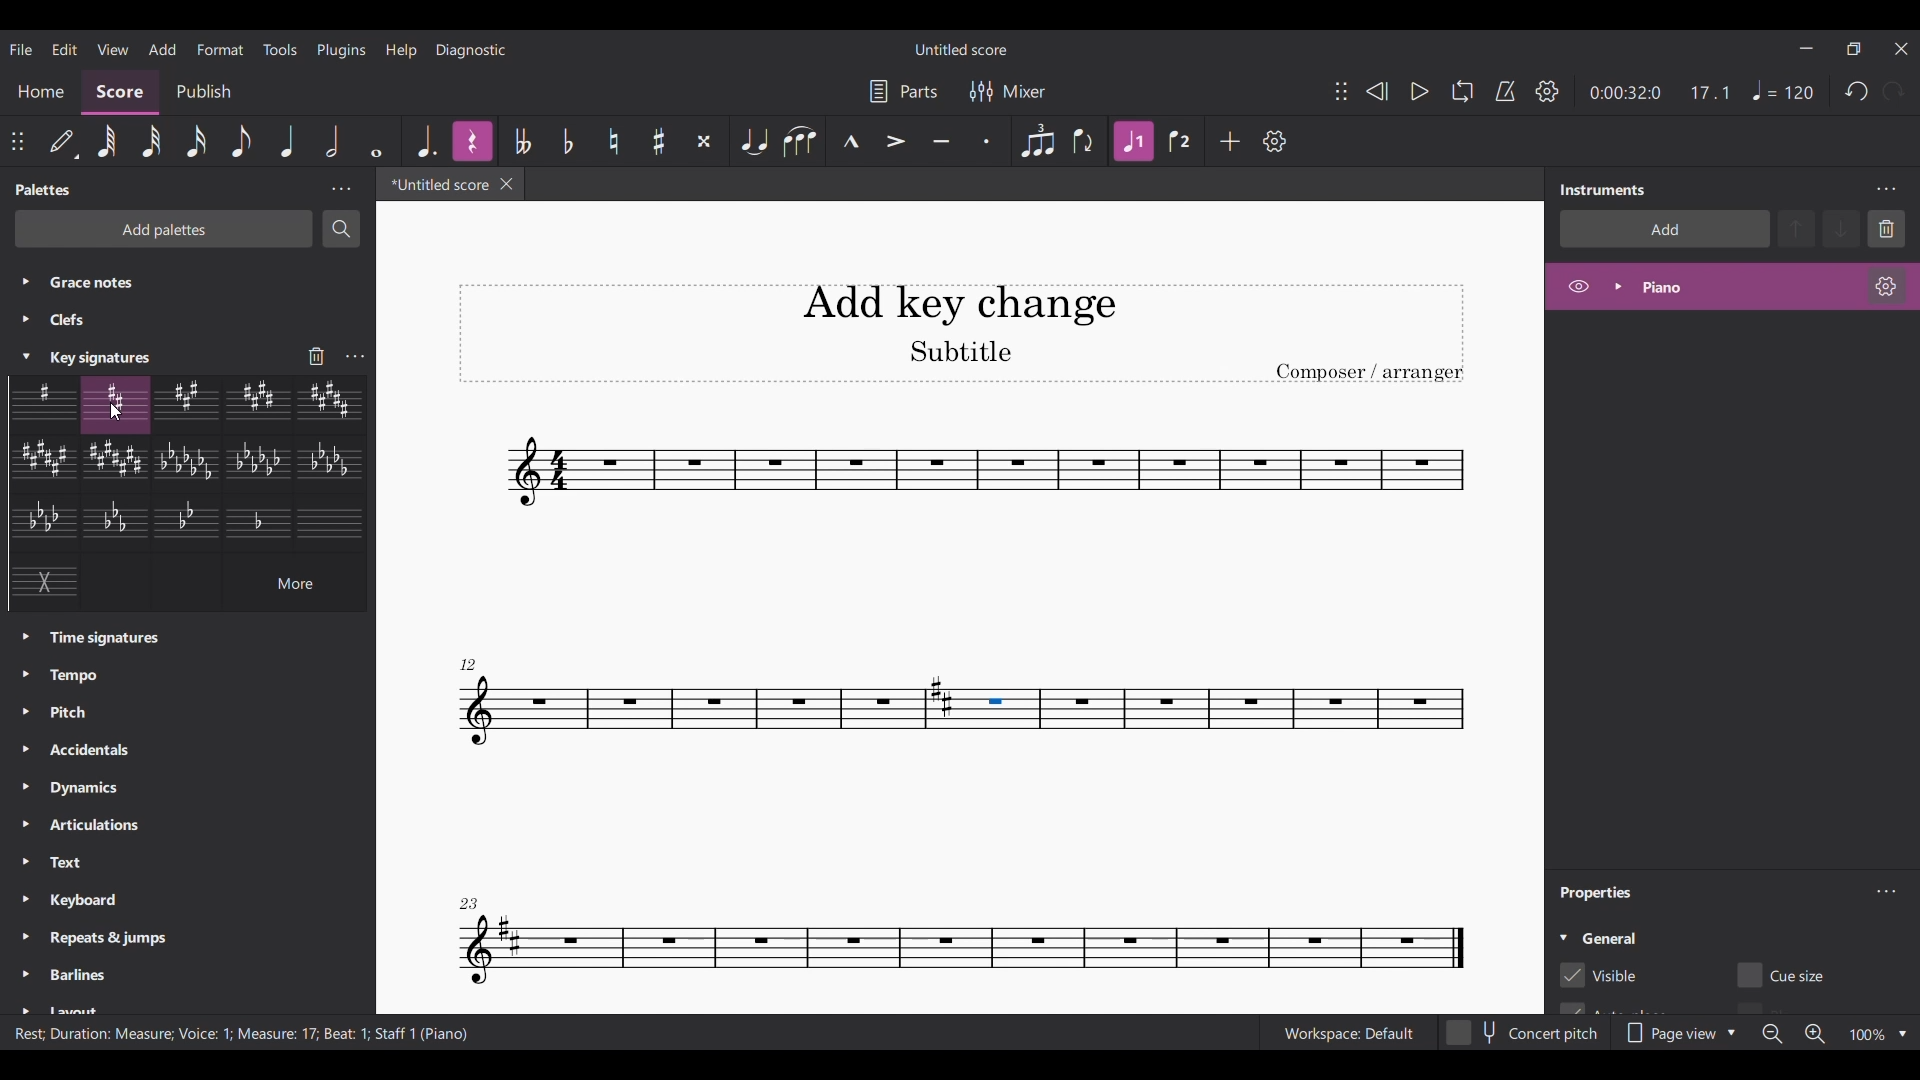  I want to click on Add instrument, so click(1665, 229).